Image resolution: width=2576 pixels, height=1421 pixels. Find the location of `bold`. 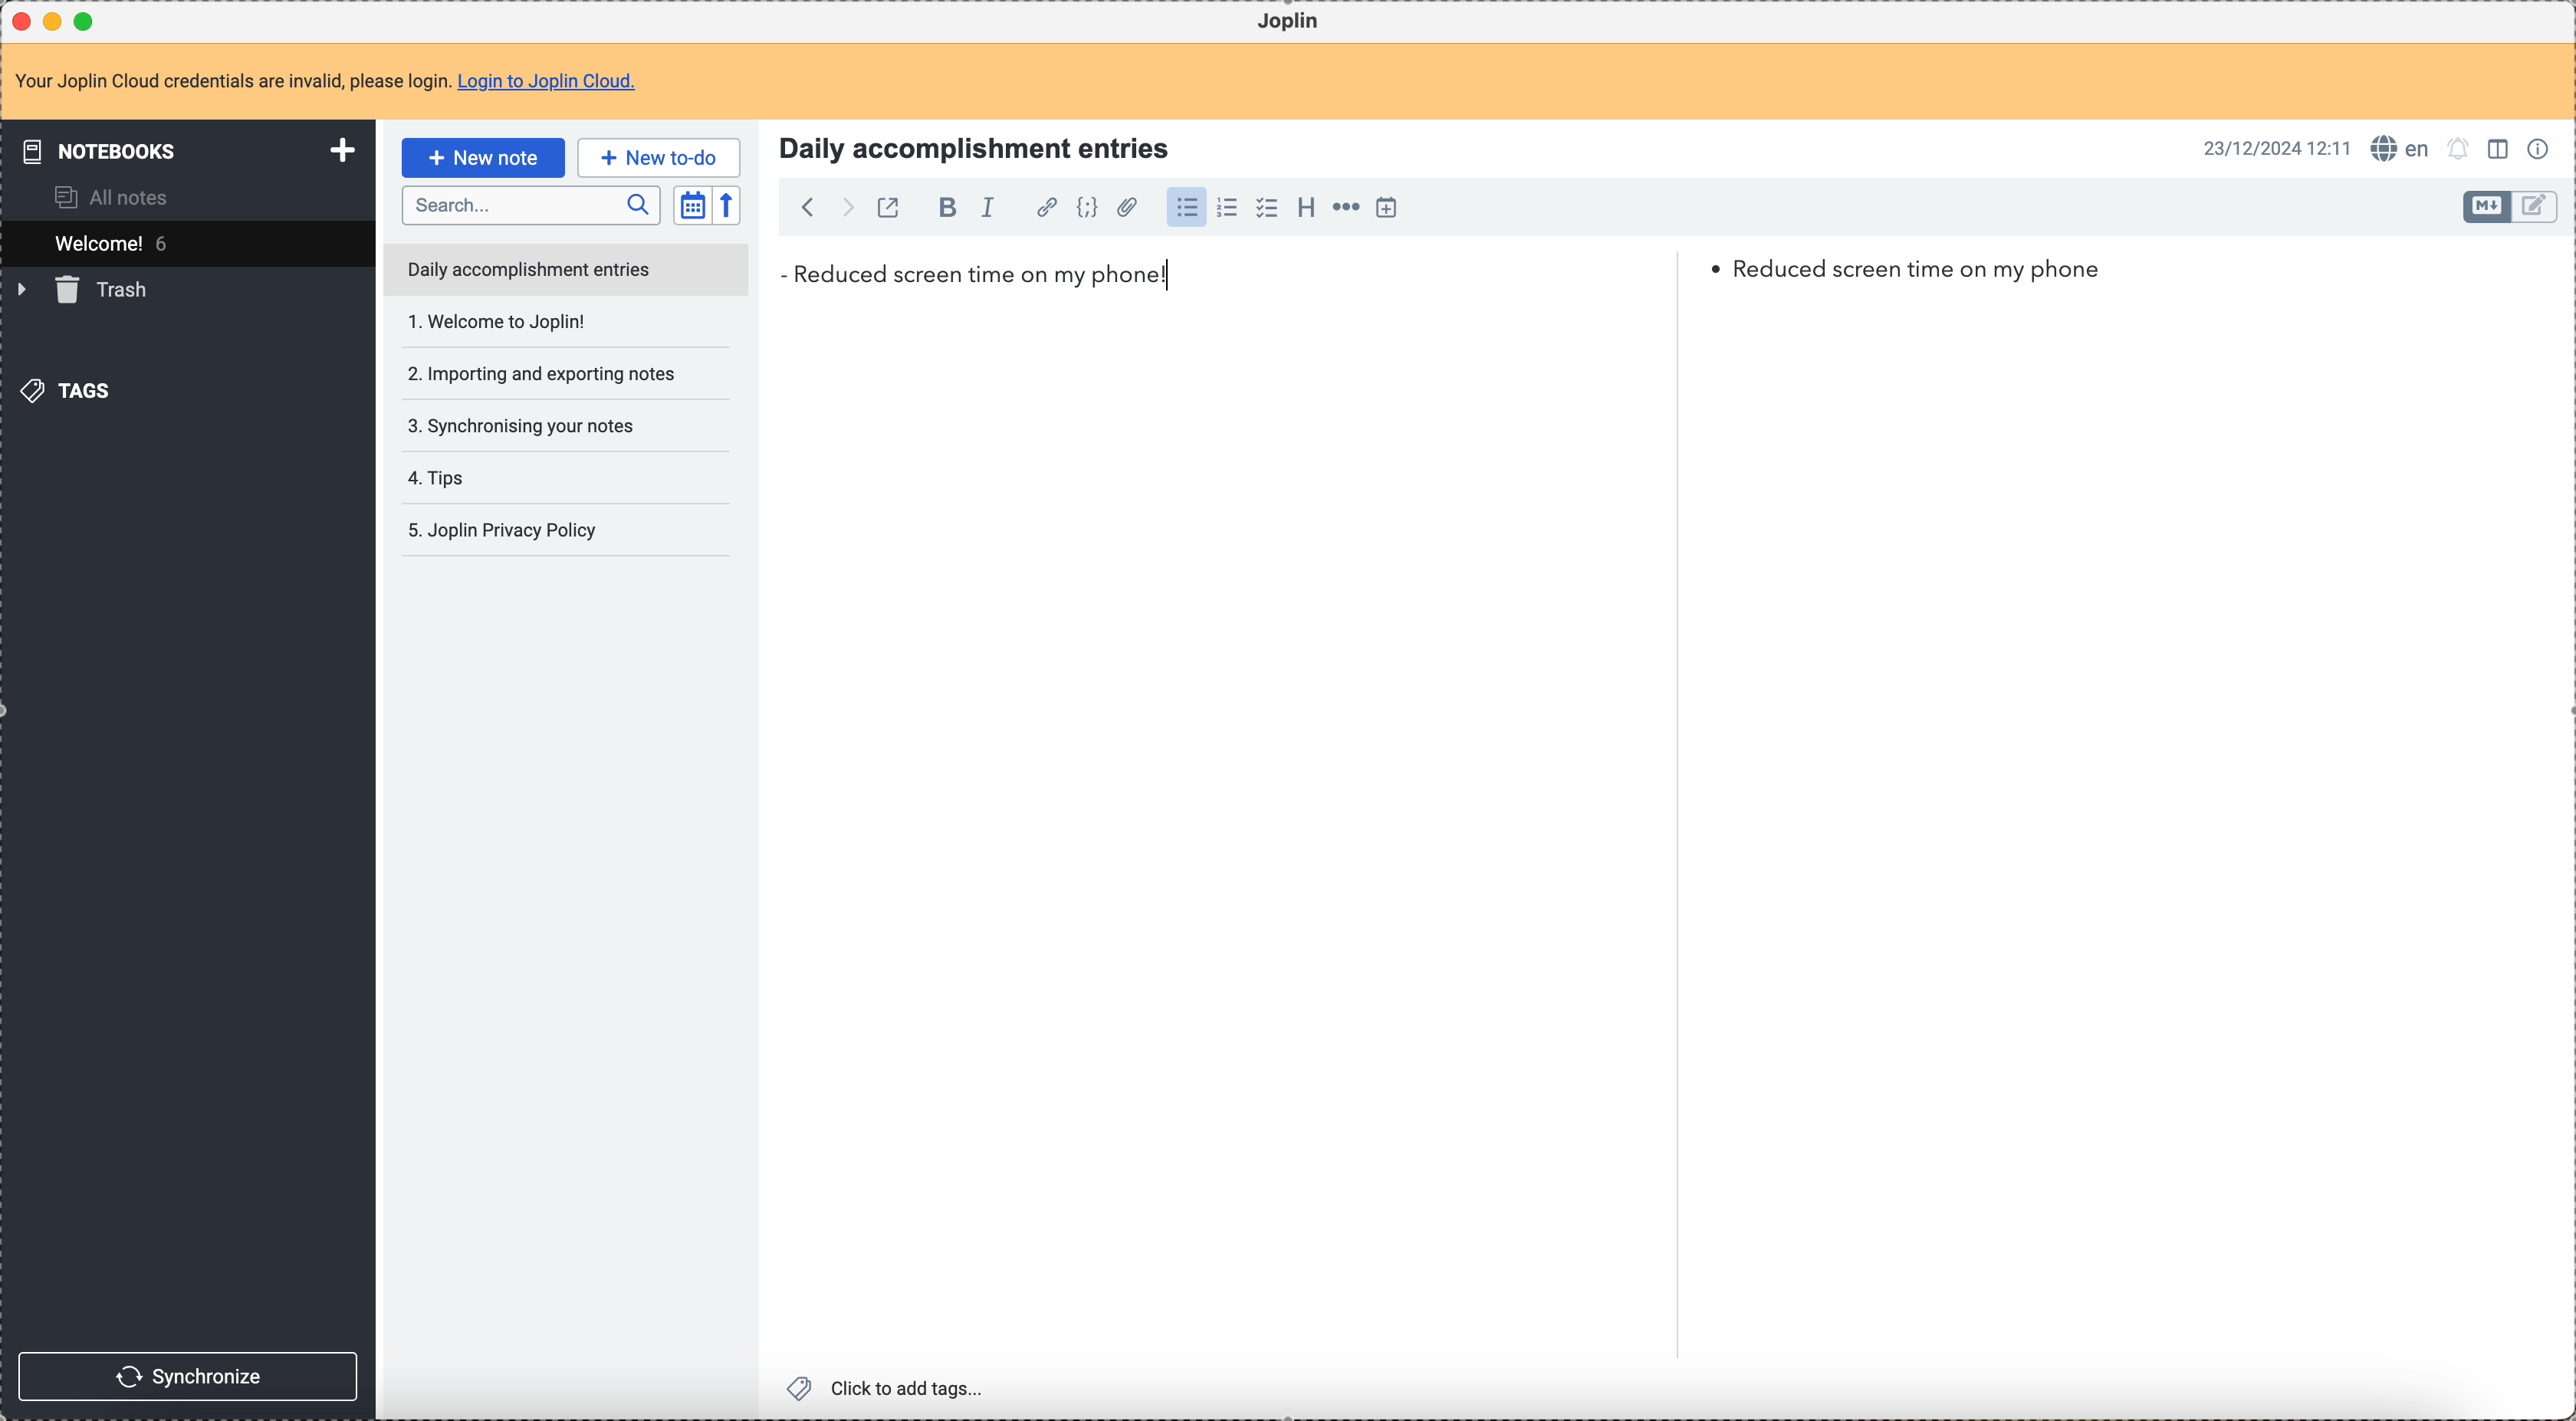

bold is located at coordinates (942, 209).